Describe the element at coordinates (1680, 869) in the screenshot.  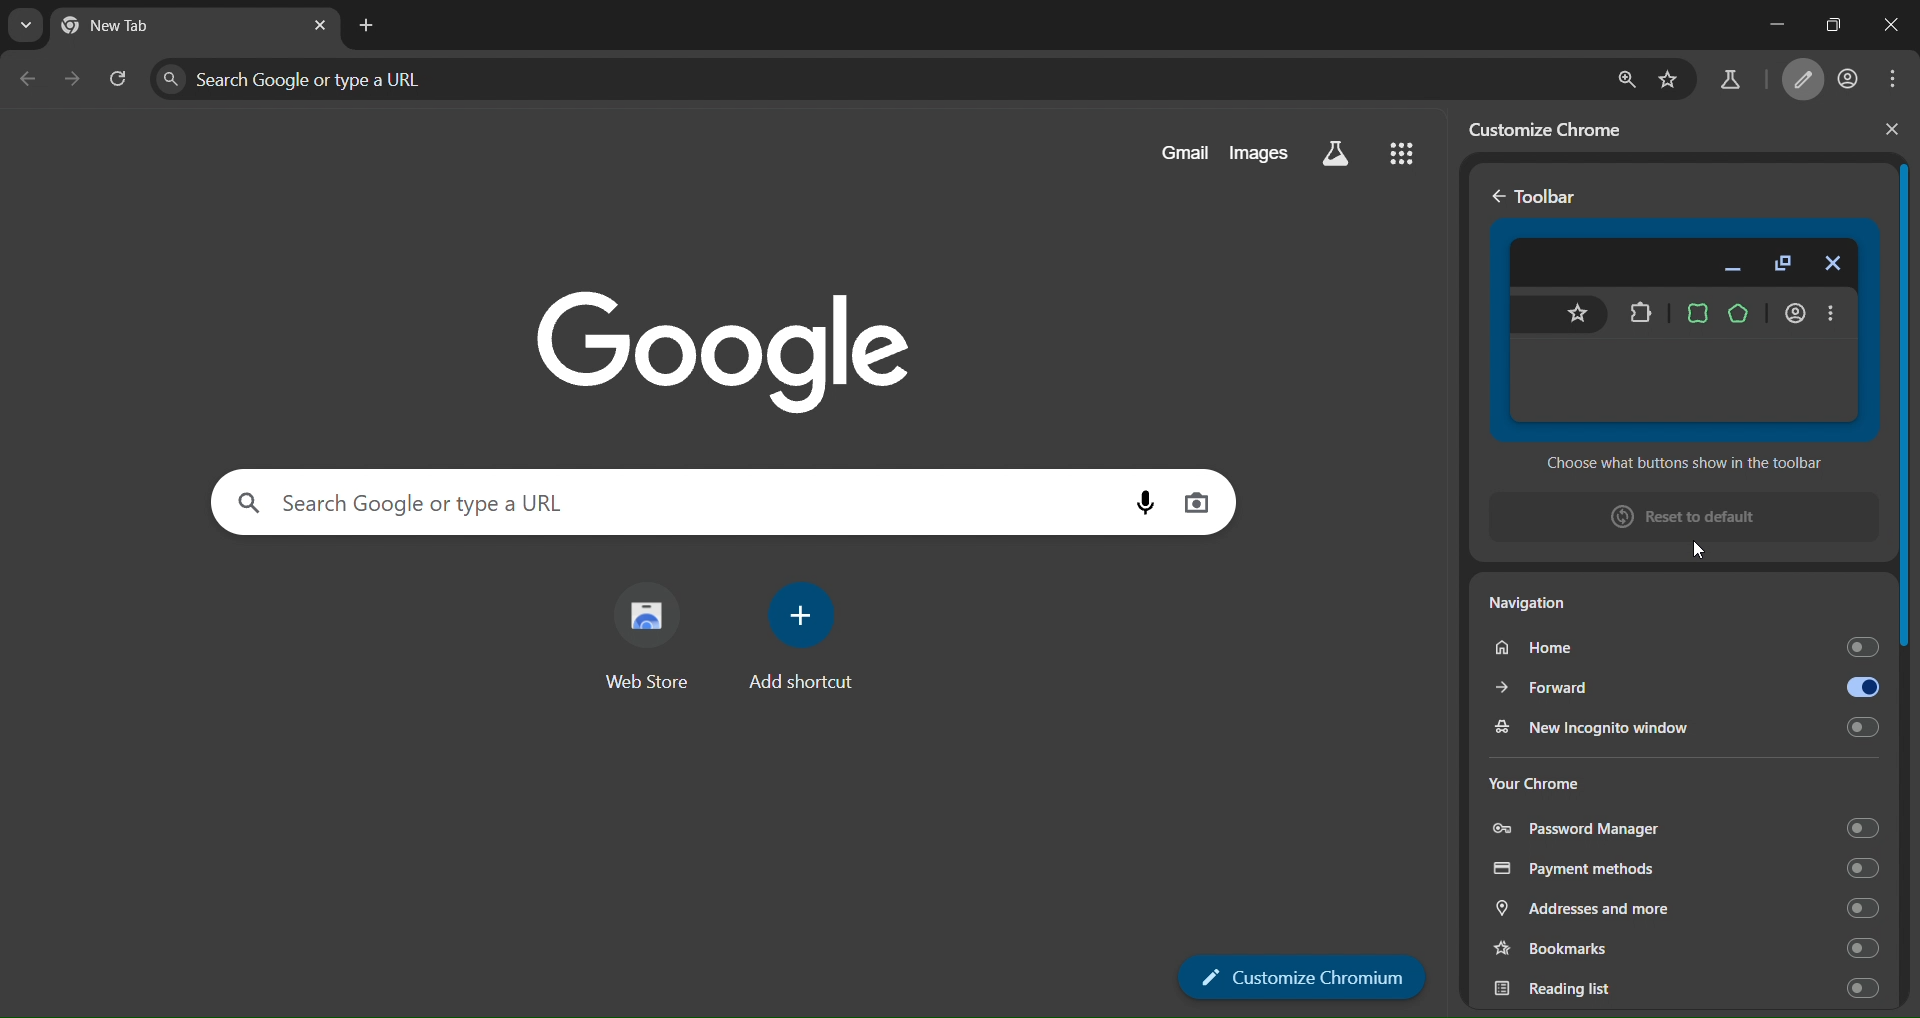
I see `payment methods` at that location.